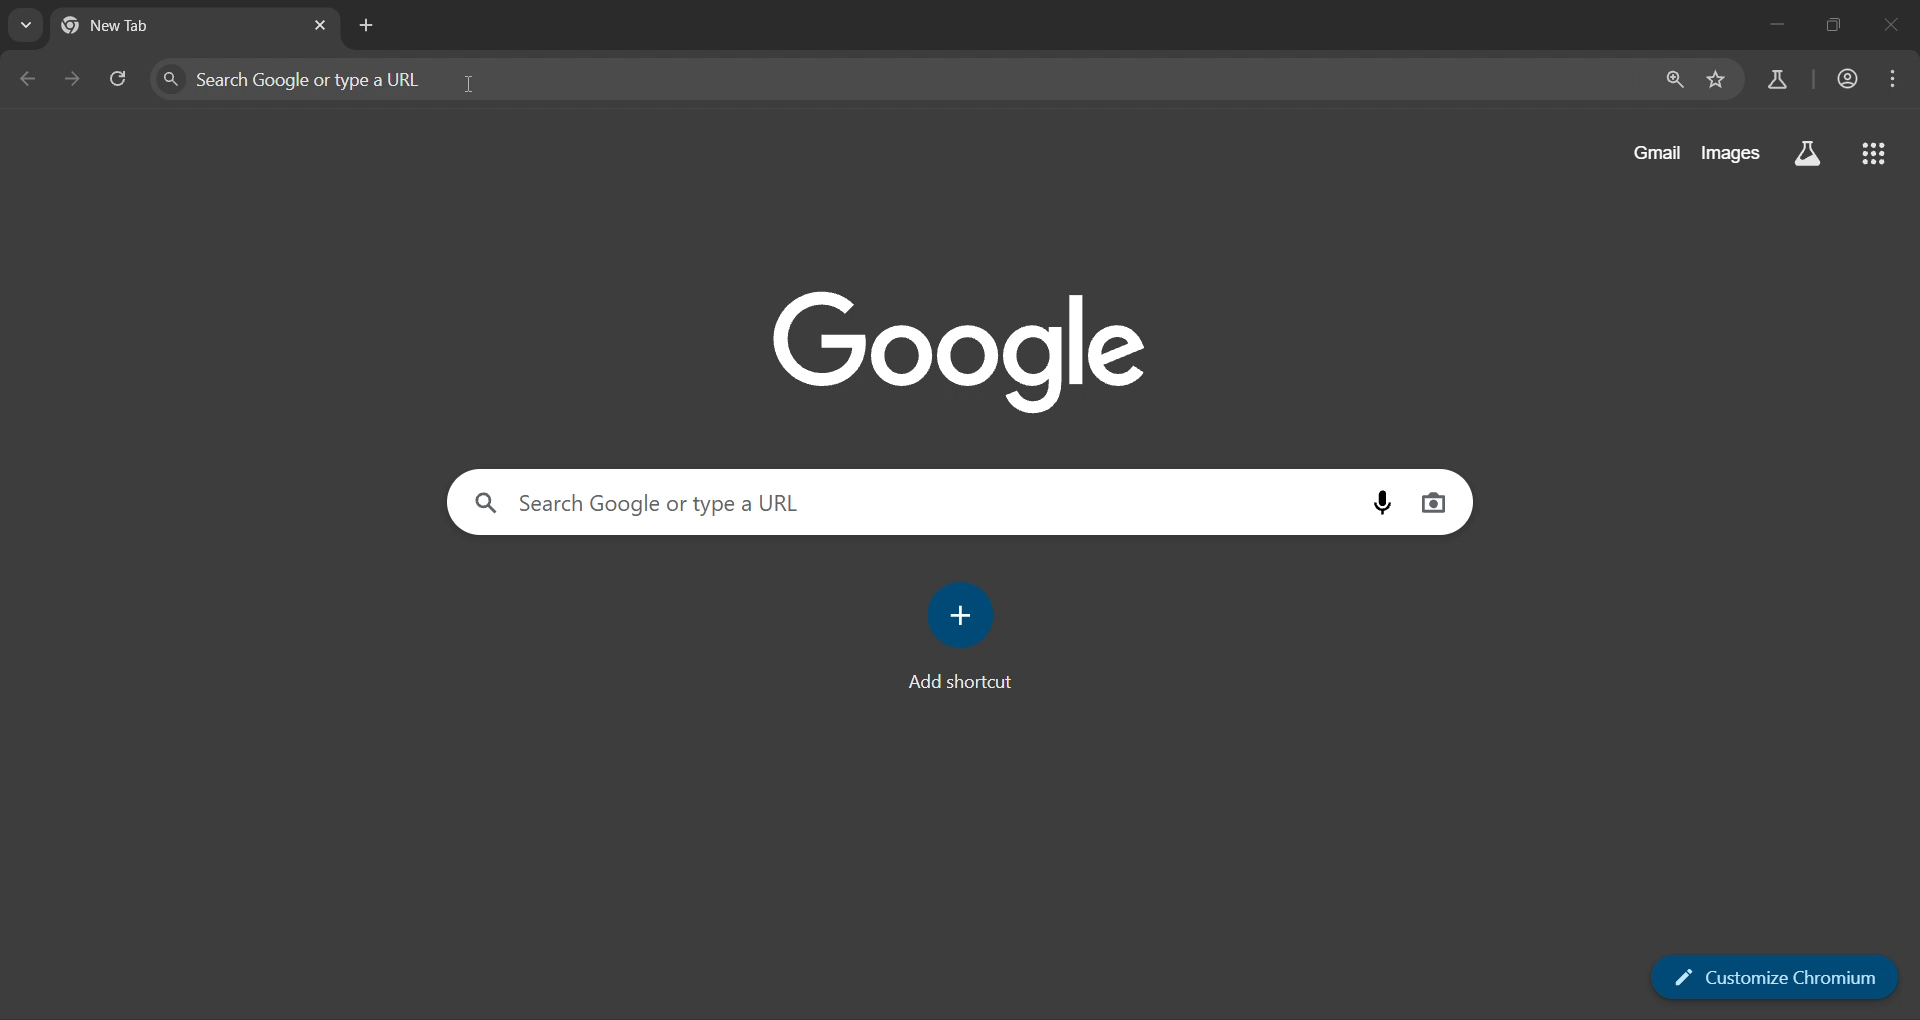 The width and height of the screenshot is (1920, 1020). I want to click on zoom , so click(1675, 81).